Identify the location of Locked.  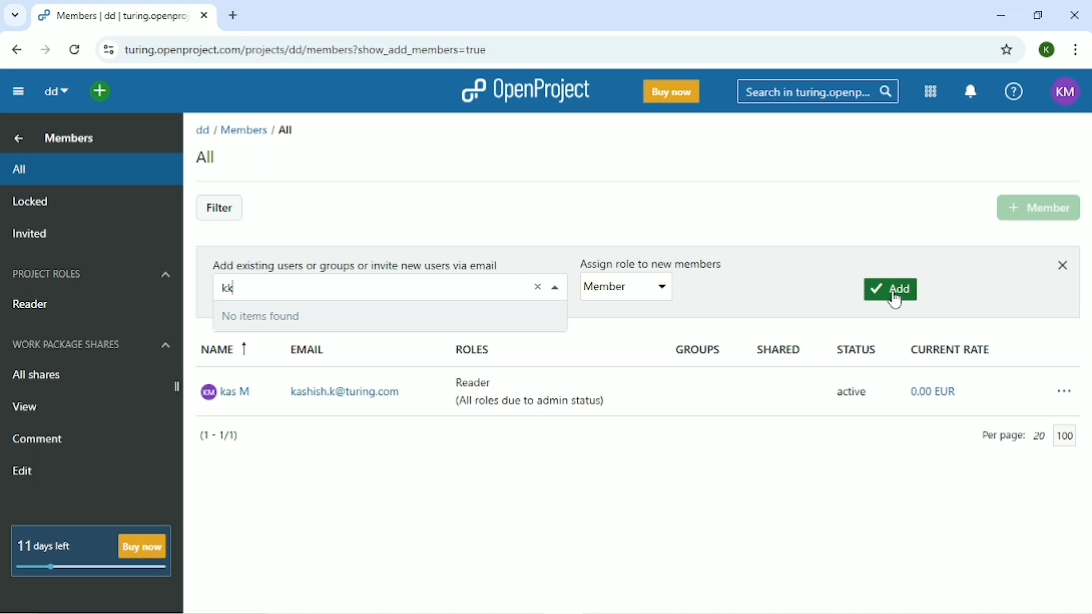
(31, 202).